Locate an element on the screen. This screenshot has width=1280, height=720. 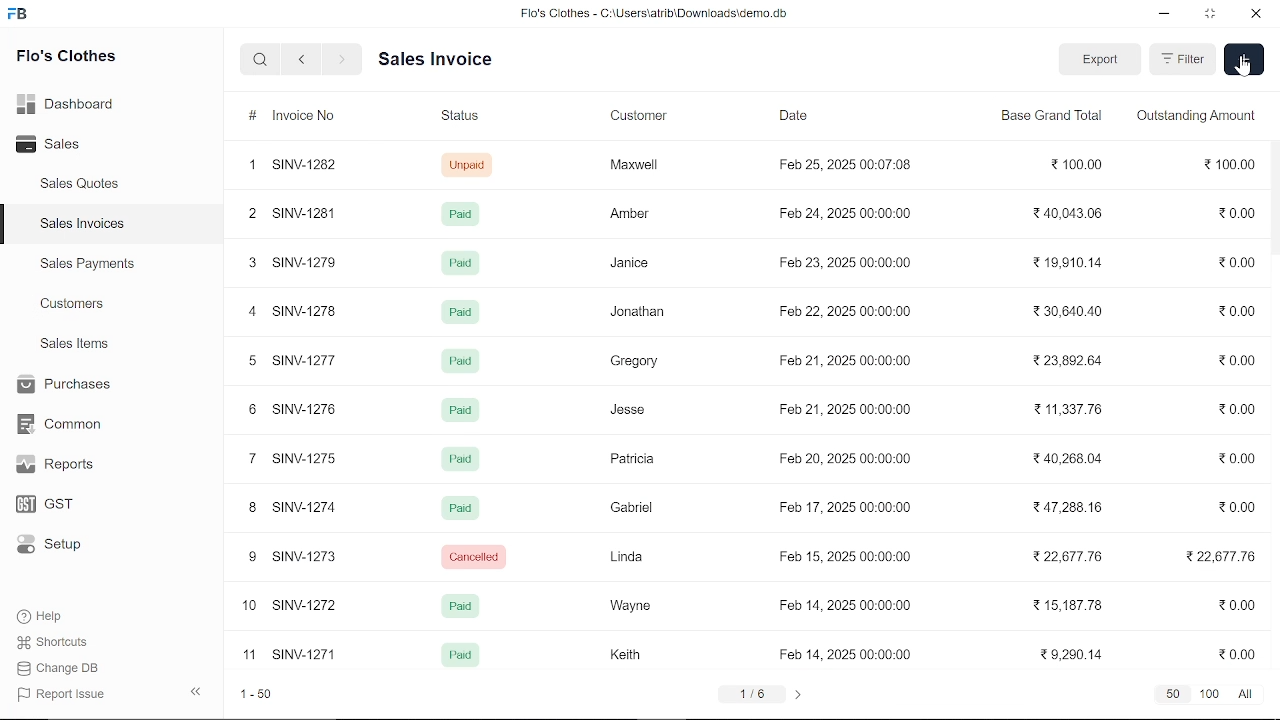
Export is located at coordinates (1099, 60).